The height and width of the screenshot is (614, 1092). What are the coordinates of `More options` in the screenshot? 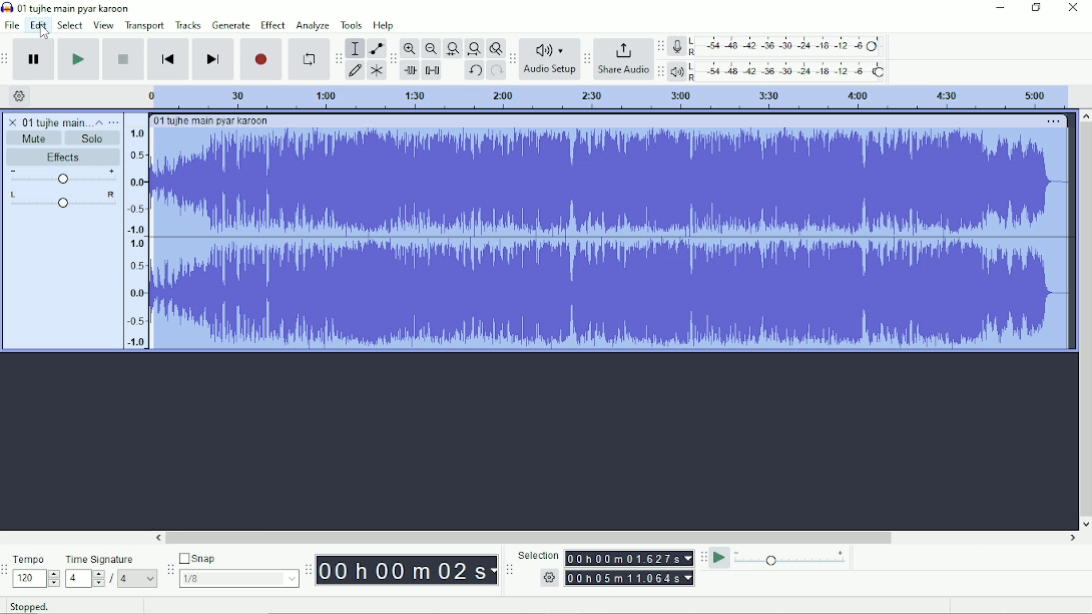 It's located at (1054, 122).